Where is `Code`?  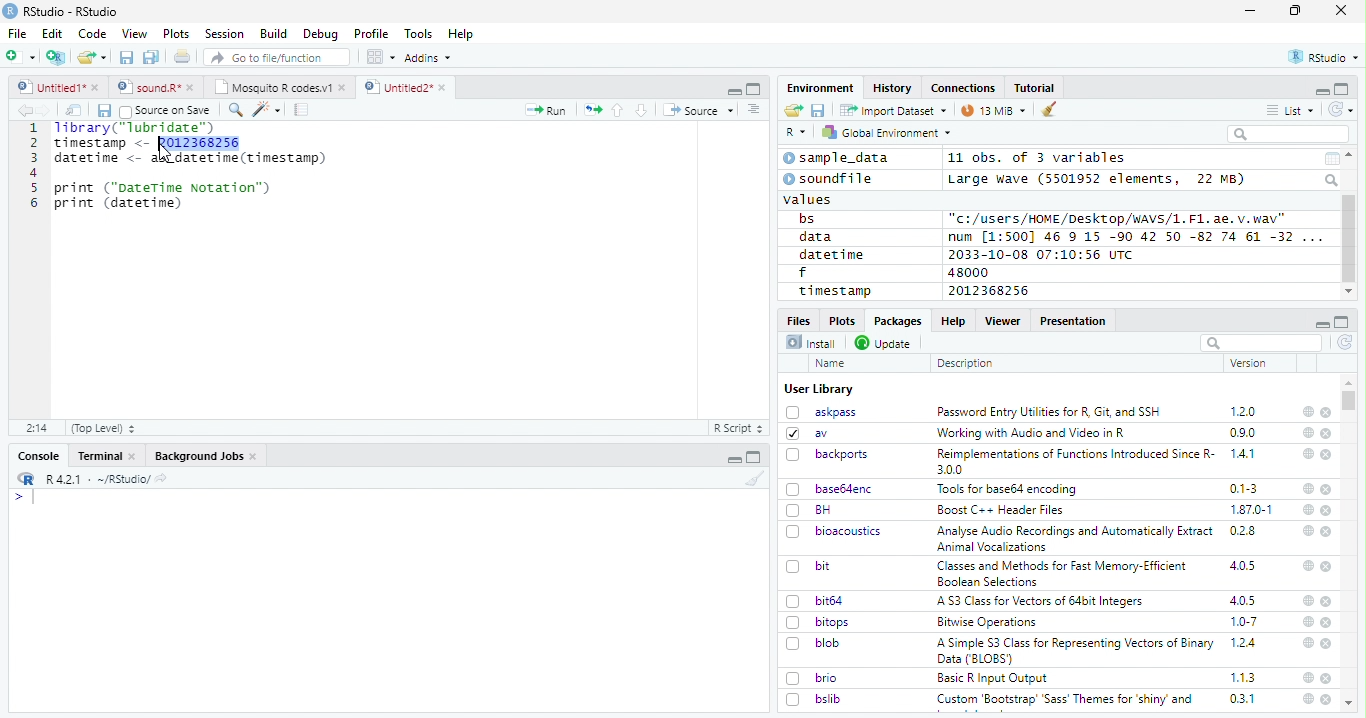 Code is located at coordinates (91, 34).